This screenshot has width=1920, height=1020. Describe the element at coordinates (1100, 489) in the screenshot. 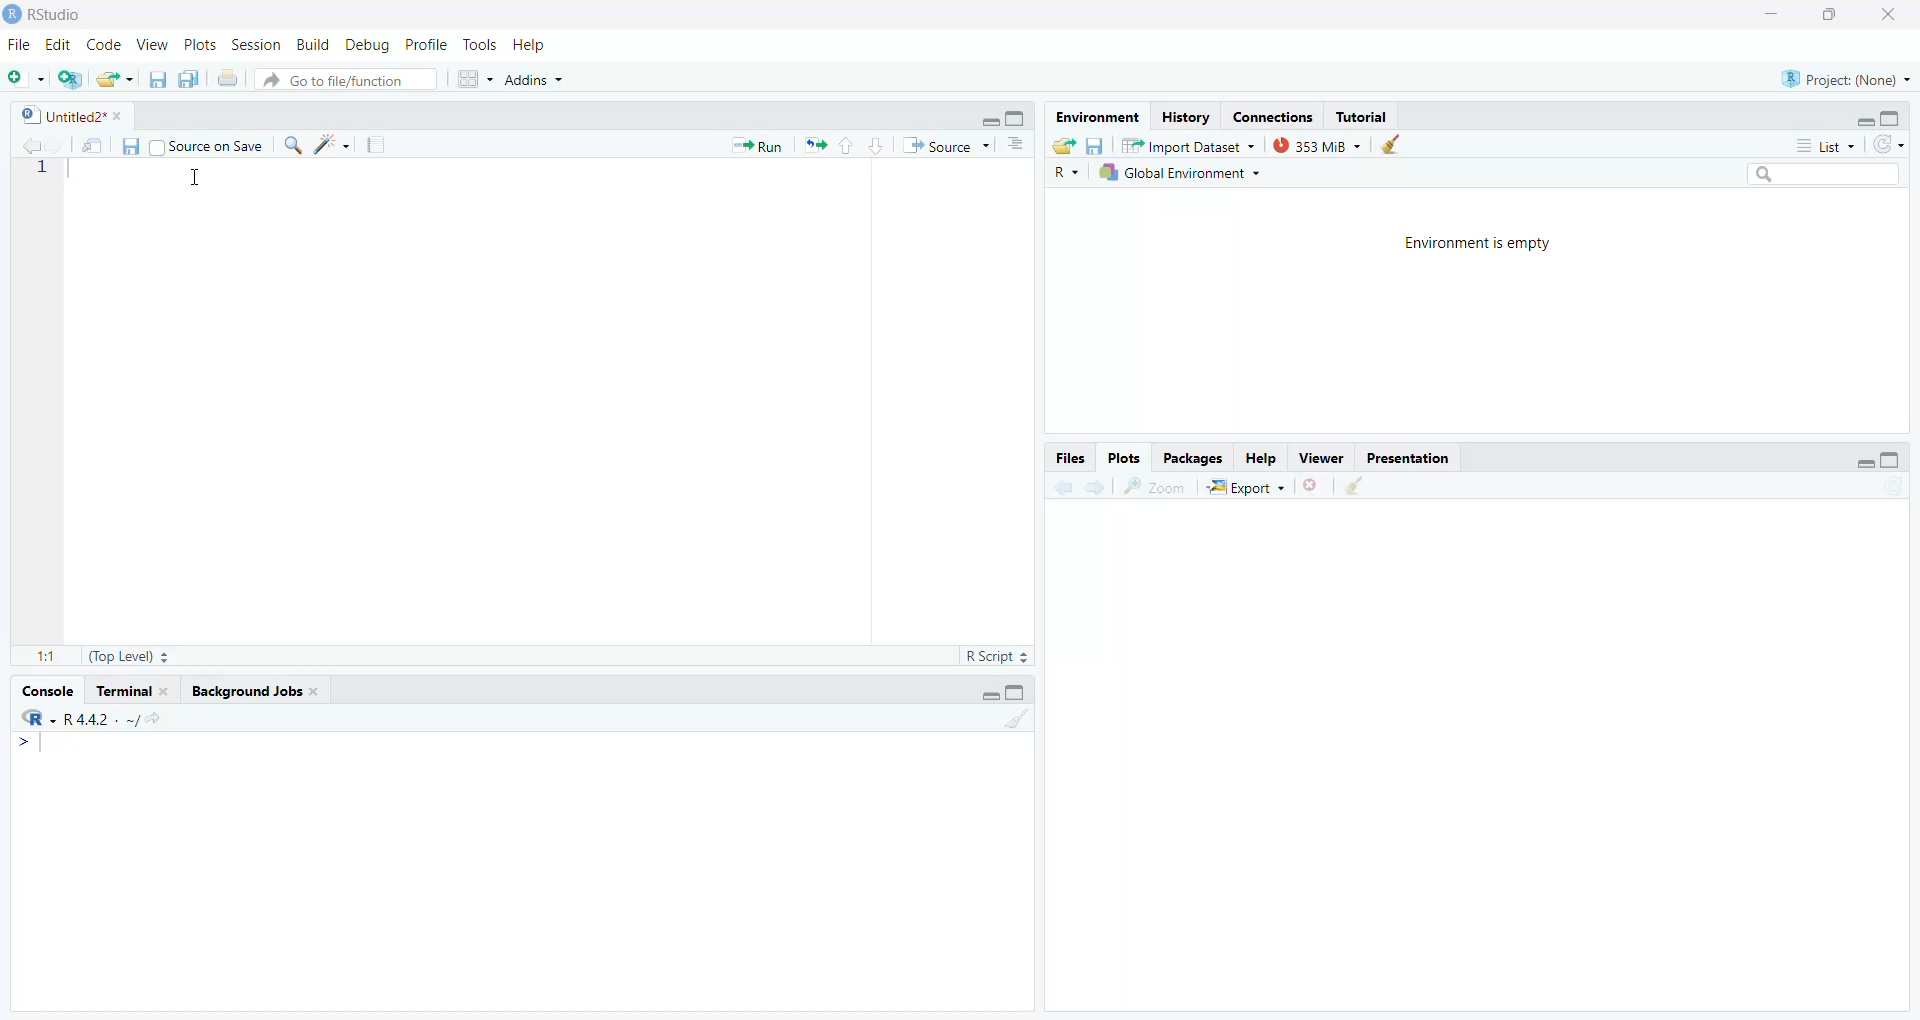

I see `go forward` at that location.